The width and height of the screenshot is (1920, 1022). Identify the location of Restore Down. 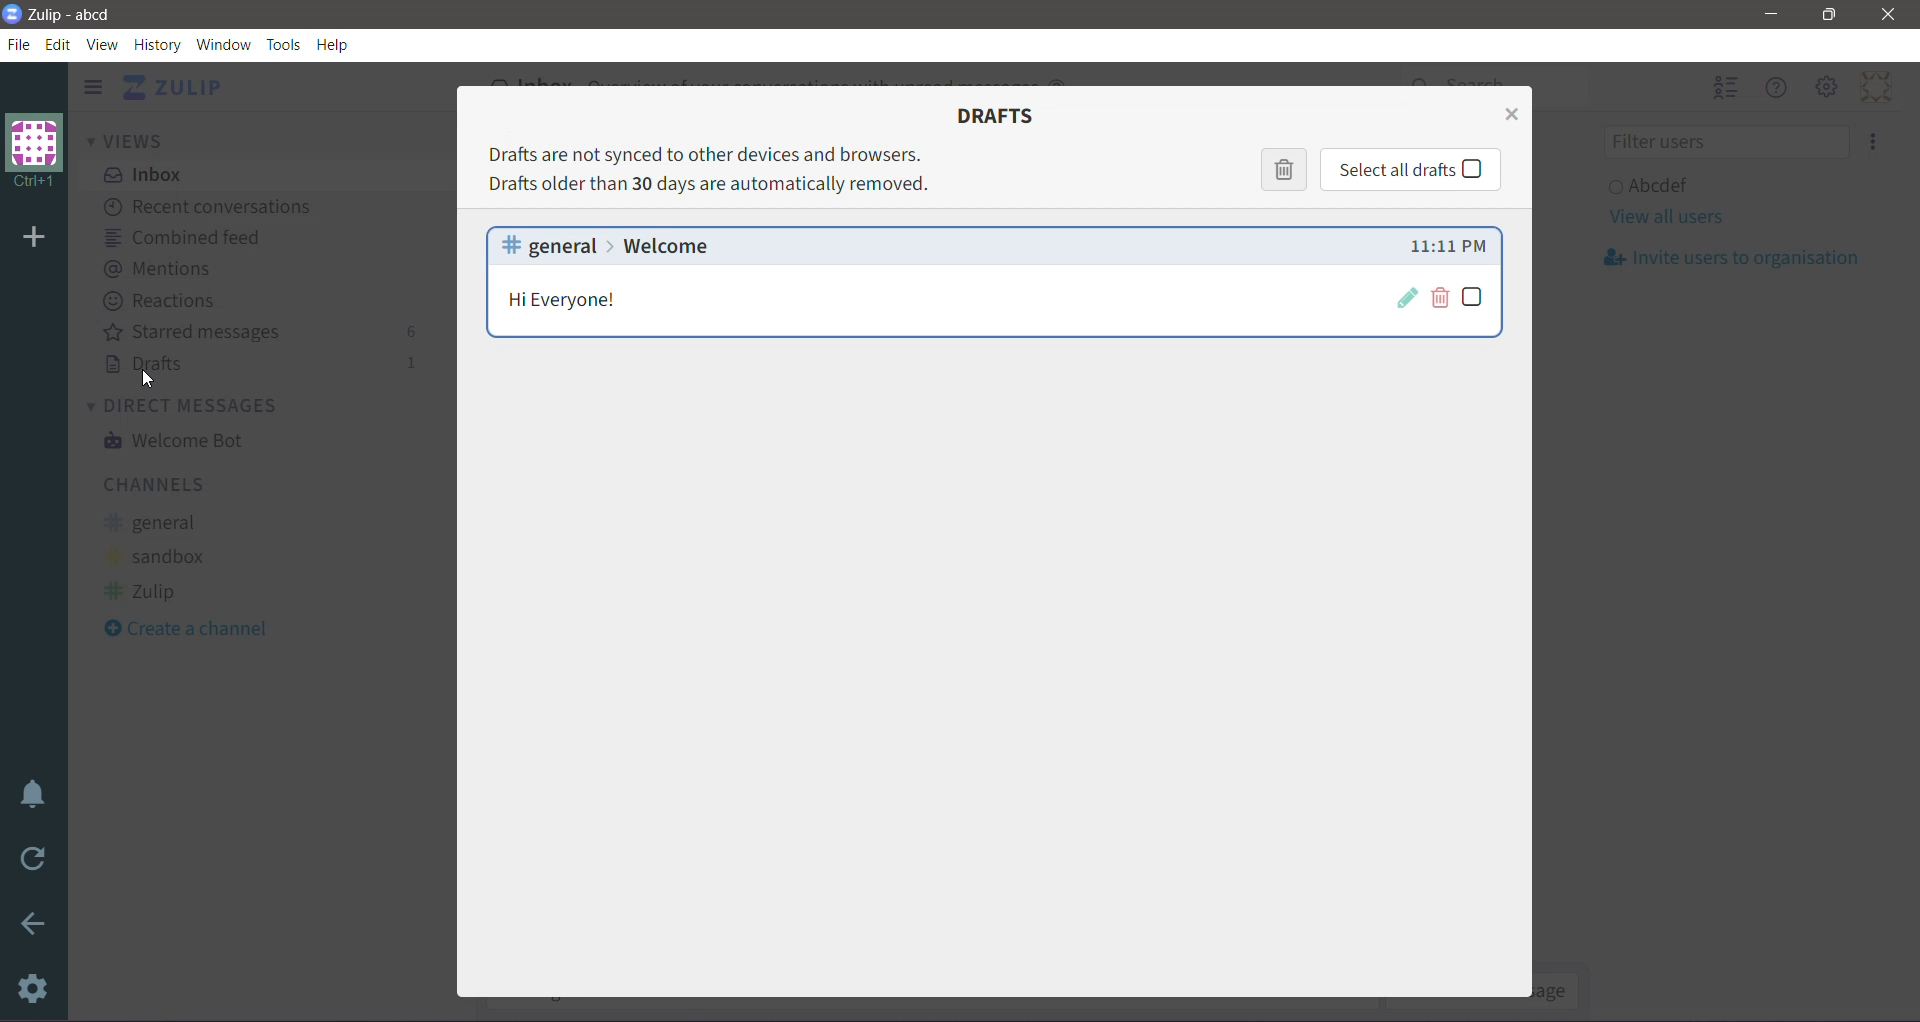
(1829, 15).